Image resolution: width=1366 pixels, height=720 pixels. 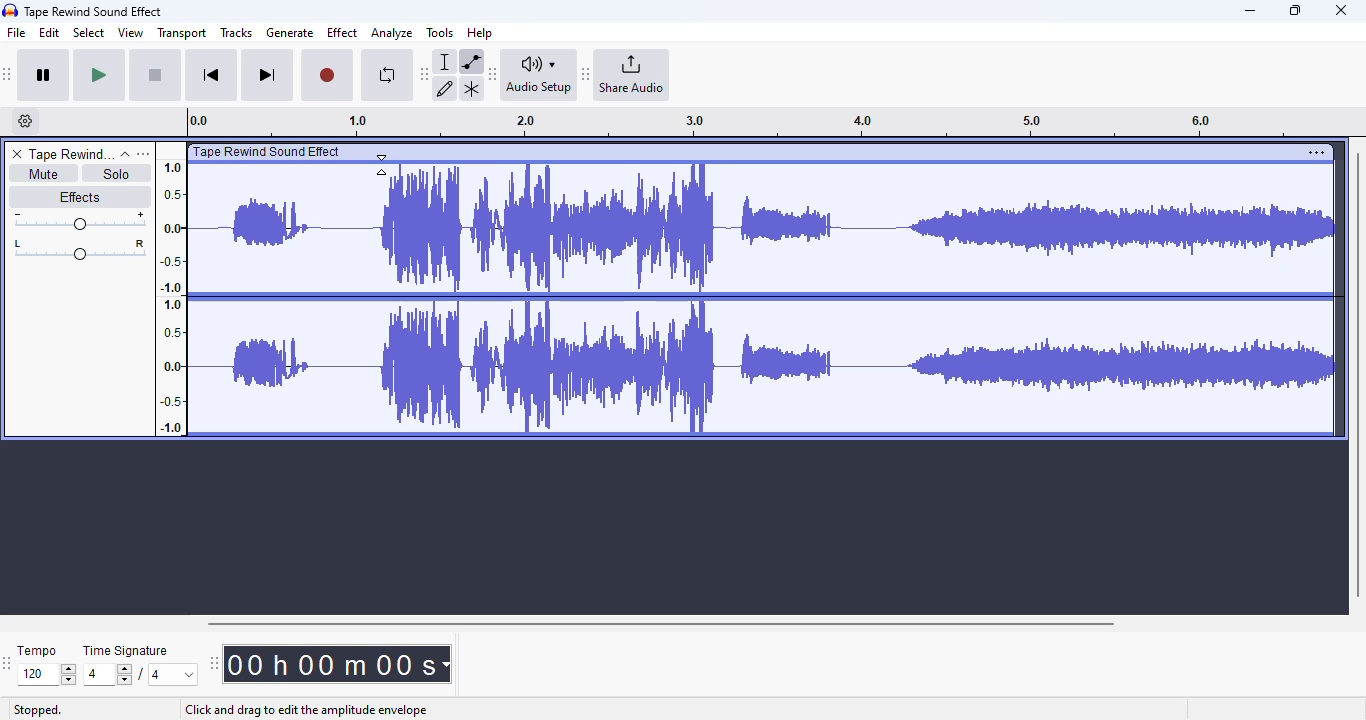 I want to click on envelope tool, so click(x=471, y=61).